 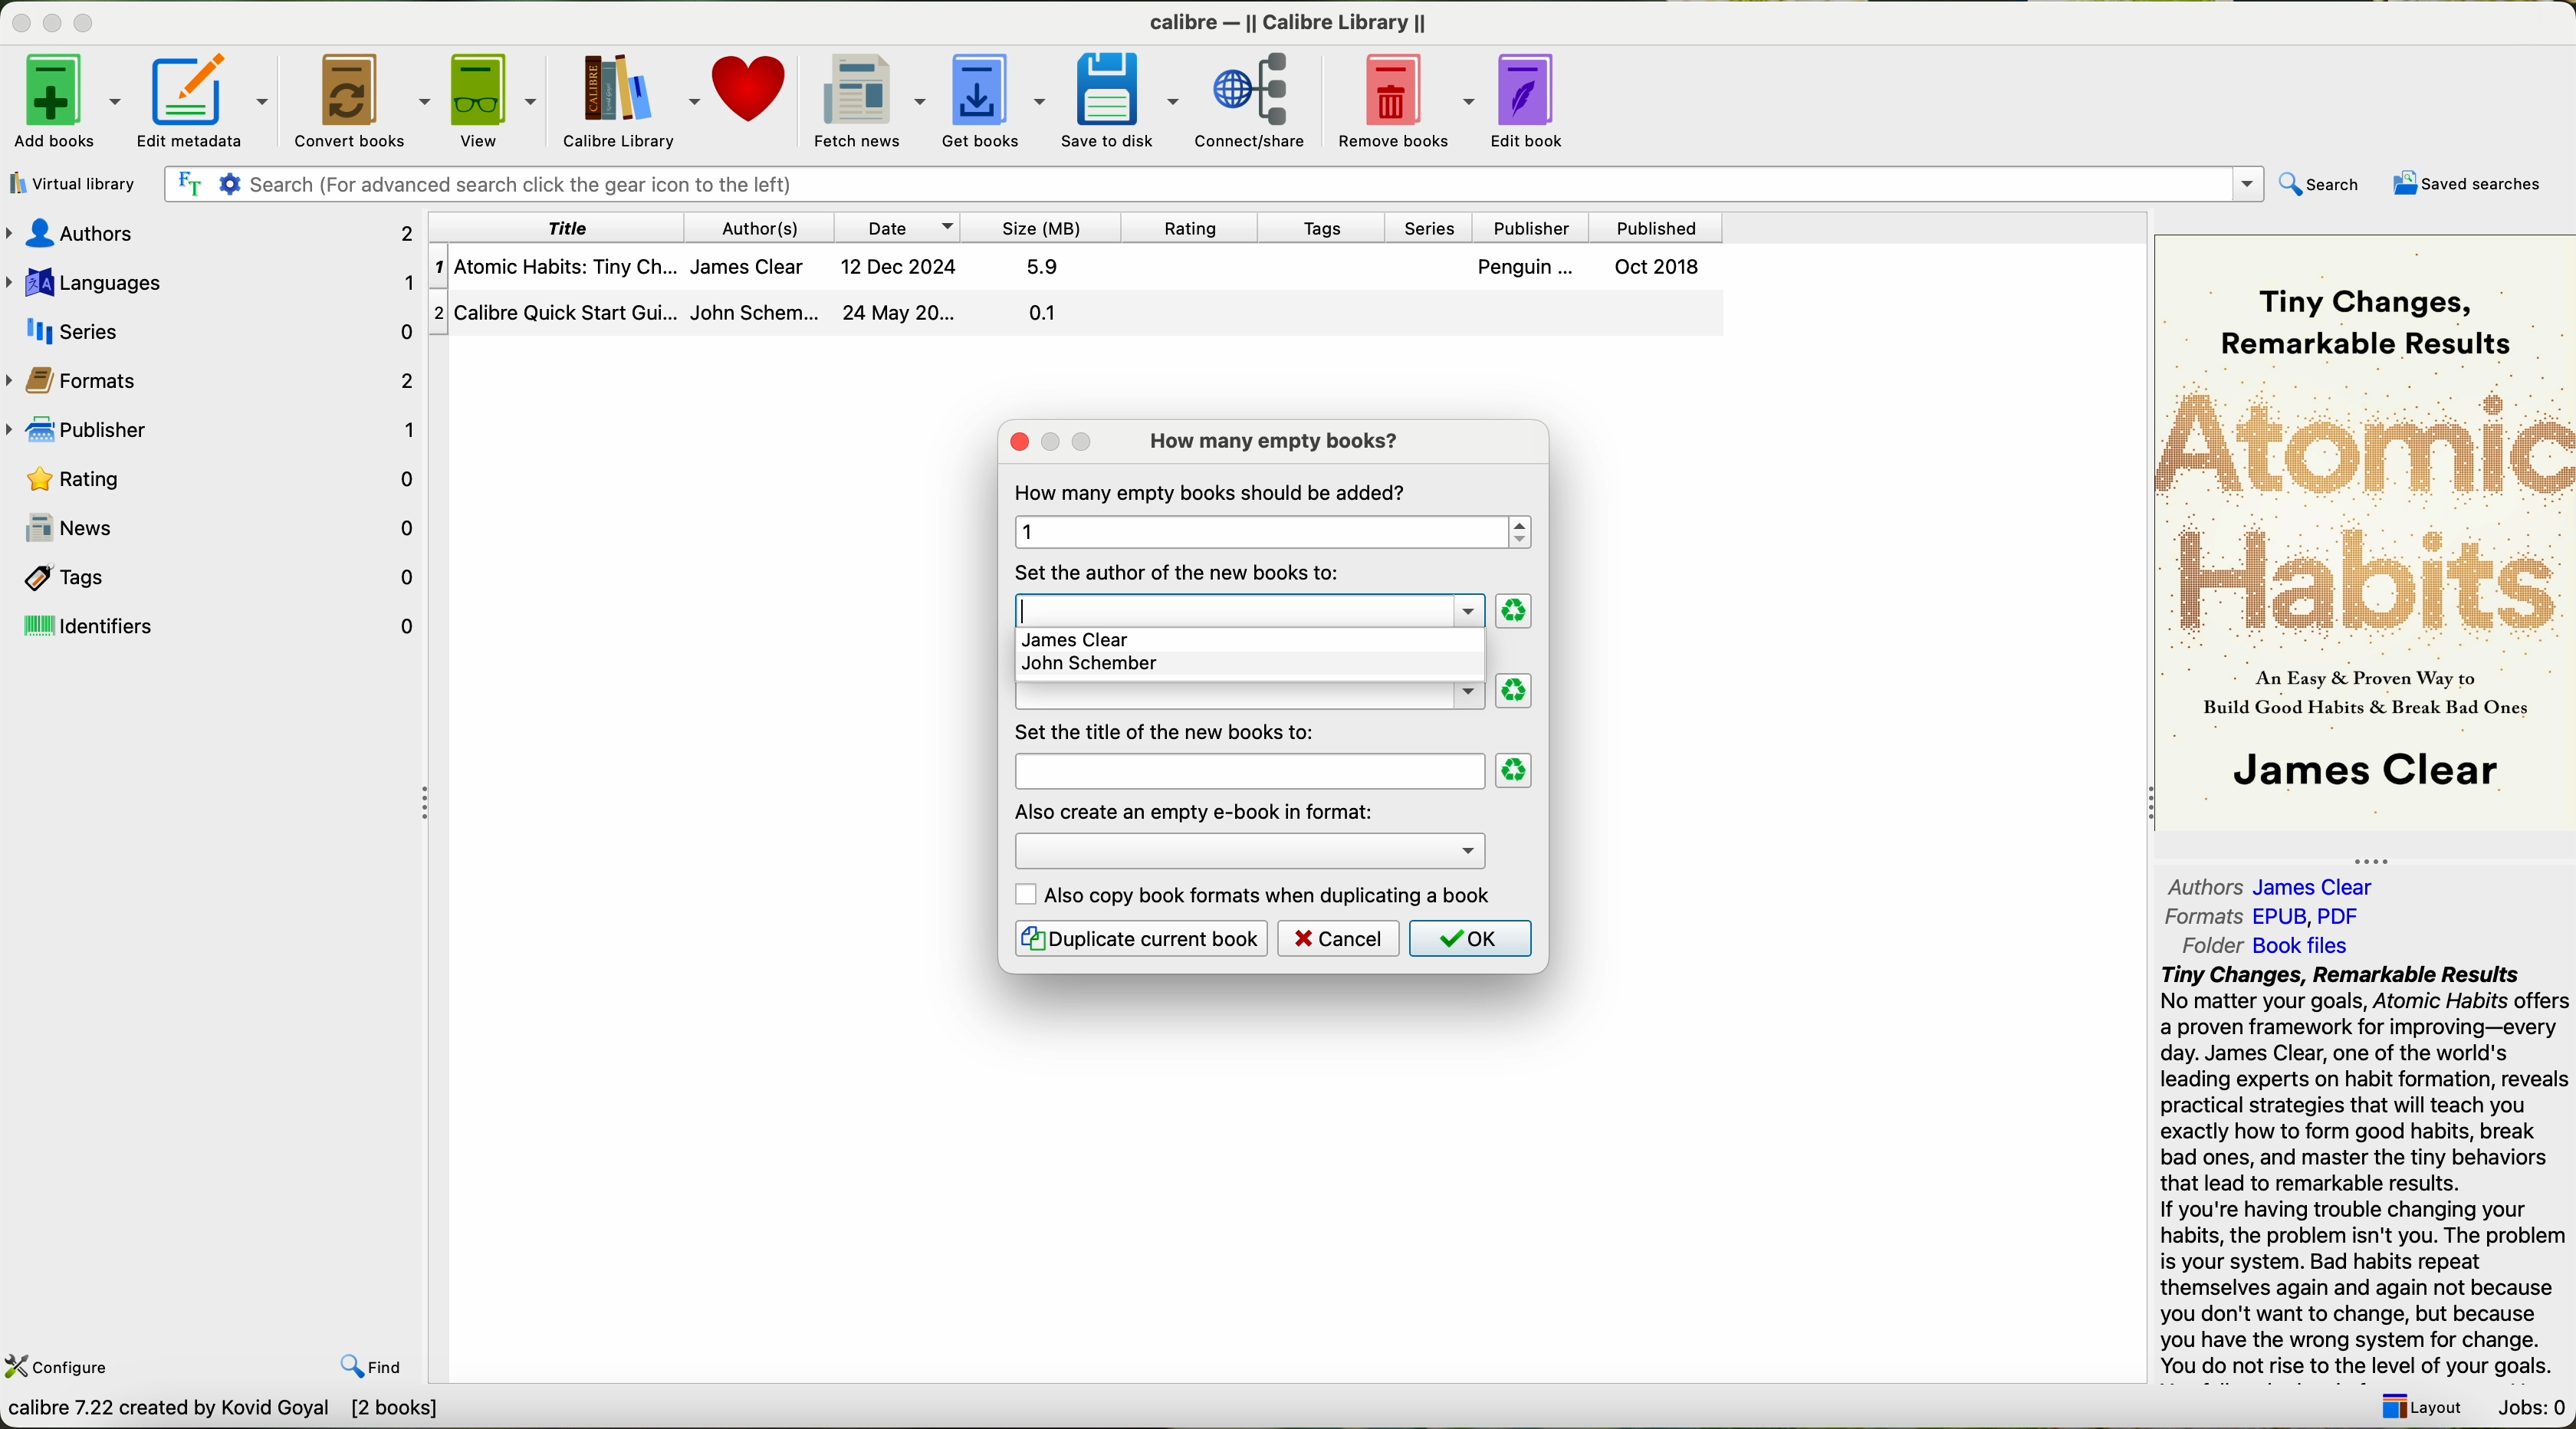 What do you see at coordinates (752, 91) in the screenshot?
I see `donate` at bounding box center [752, 91].